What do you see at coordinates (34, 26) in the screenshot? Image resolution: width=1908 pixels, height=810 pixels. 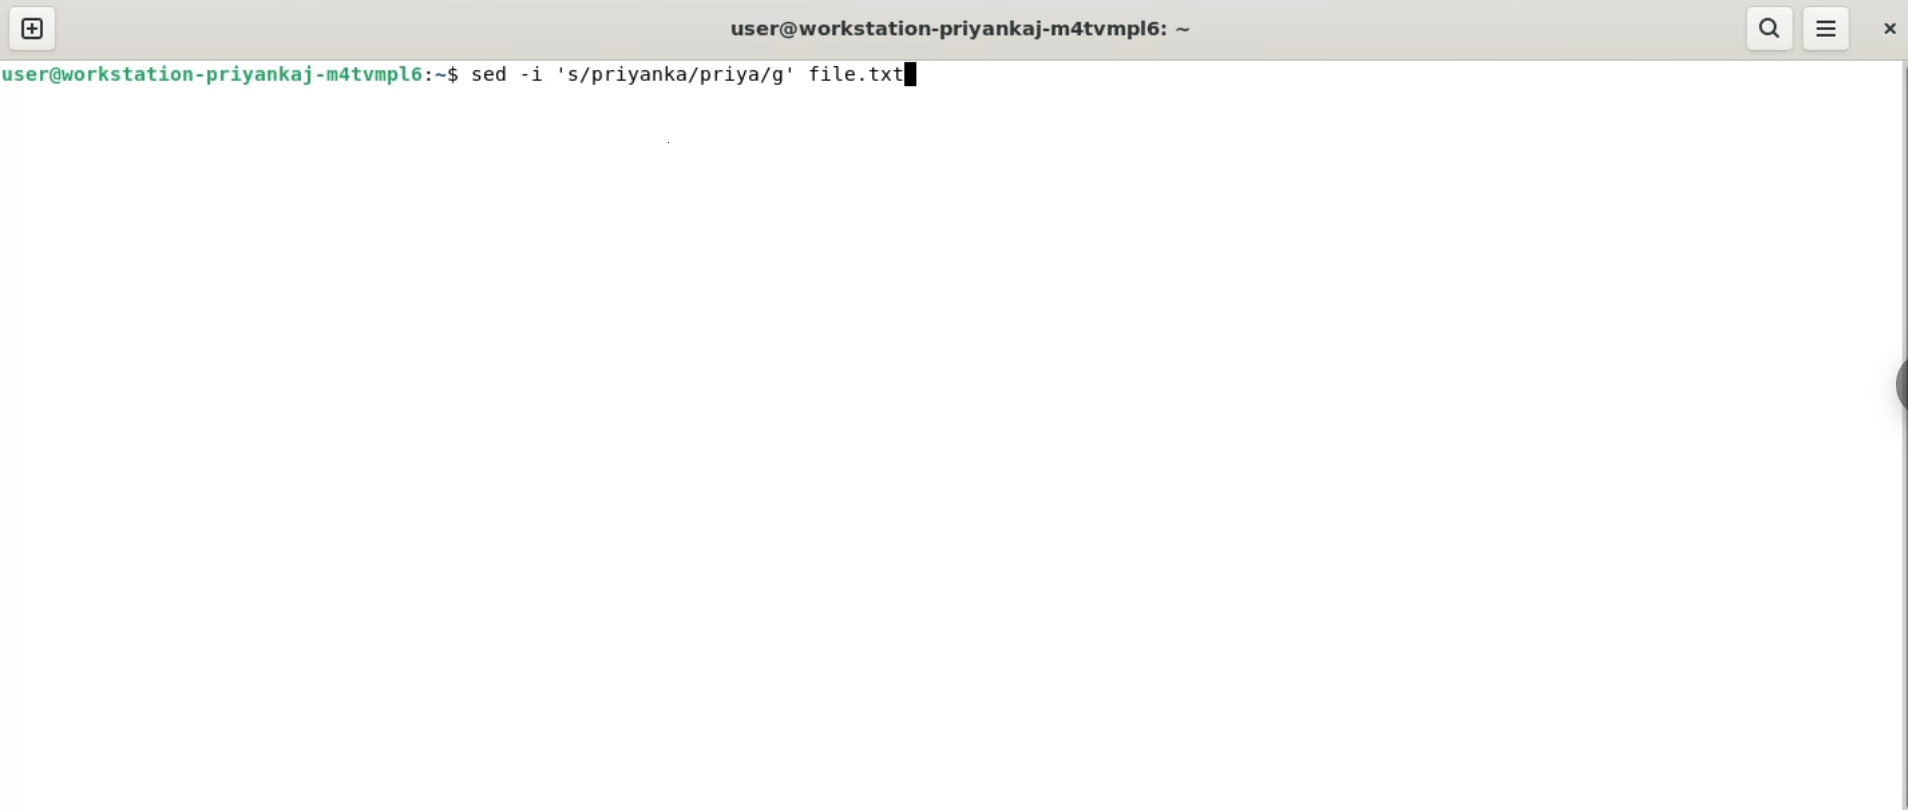 I see `new tab` at bounding box center [34, 26].